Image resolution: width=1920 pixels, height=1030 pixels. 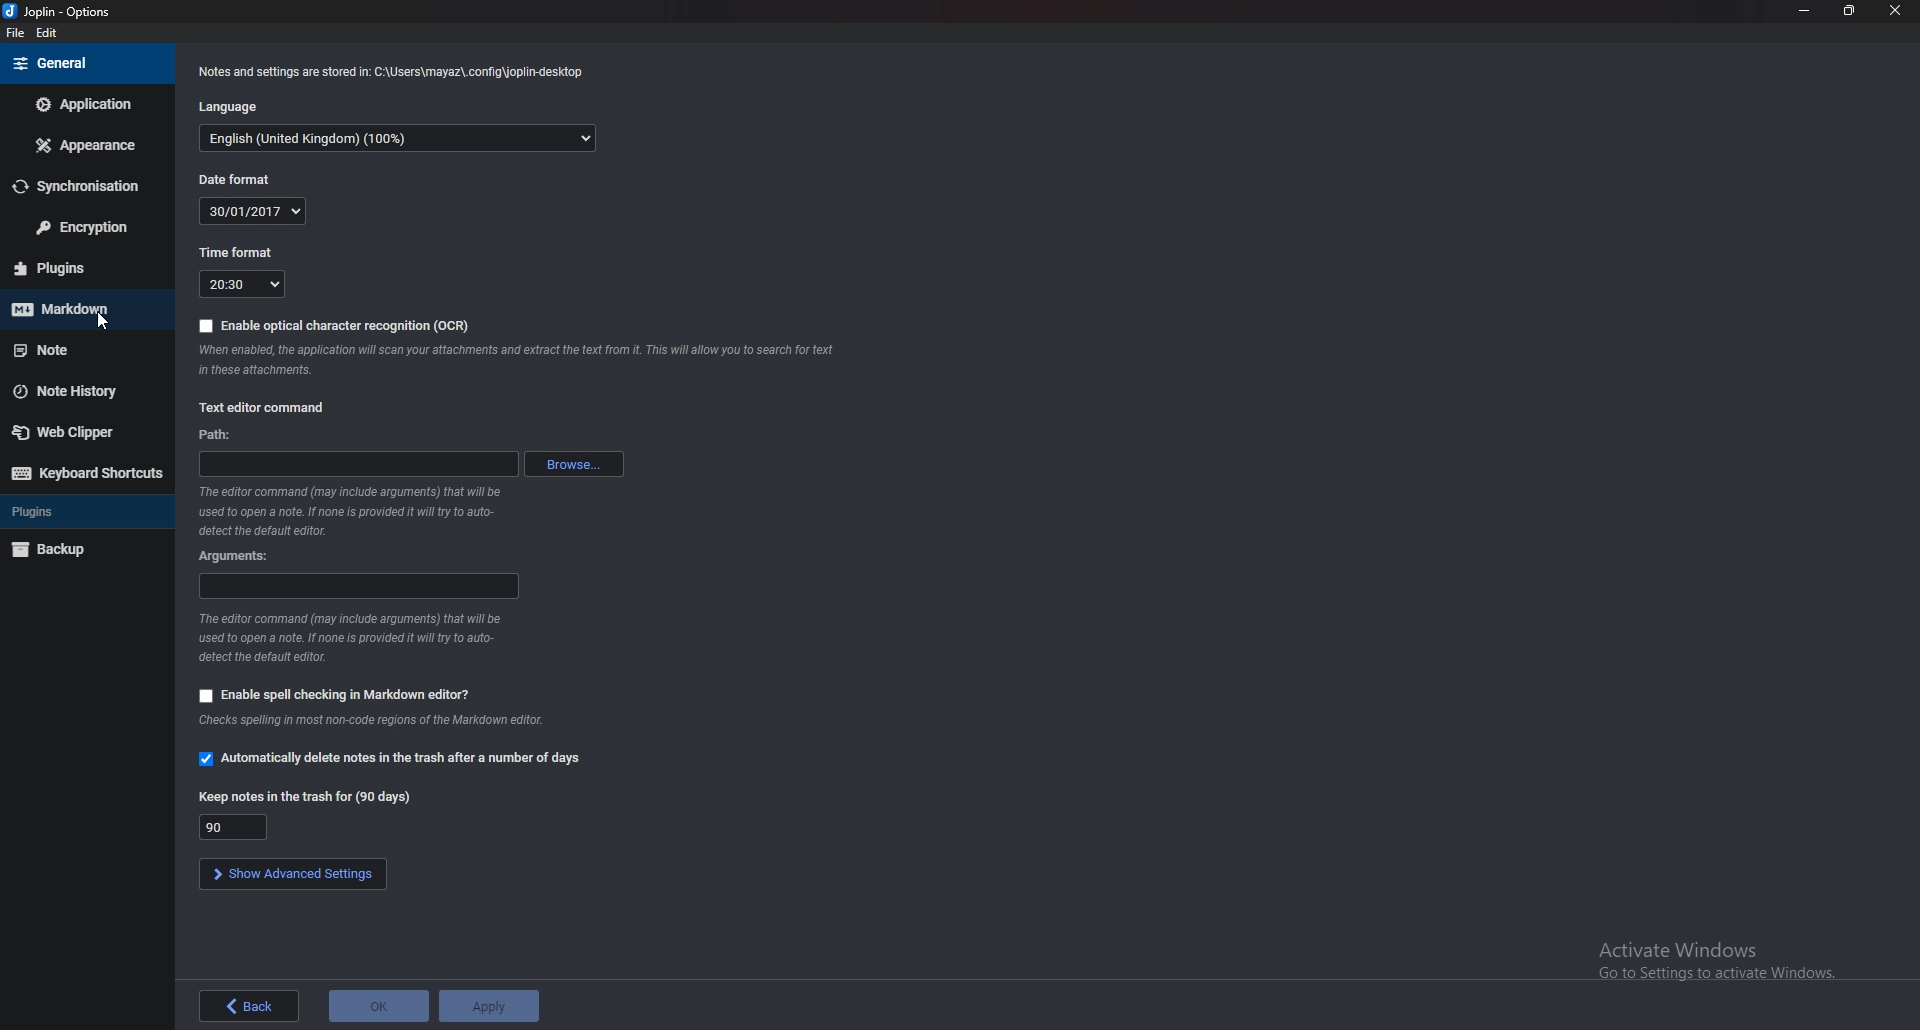 What do you see at coordinates (292, 875) in the screenshot?
I see `show advanced settings` at bounding box center [292, 875].